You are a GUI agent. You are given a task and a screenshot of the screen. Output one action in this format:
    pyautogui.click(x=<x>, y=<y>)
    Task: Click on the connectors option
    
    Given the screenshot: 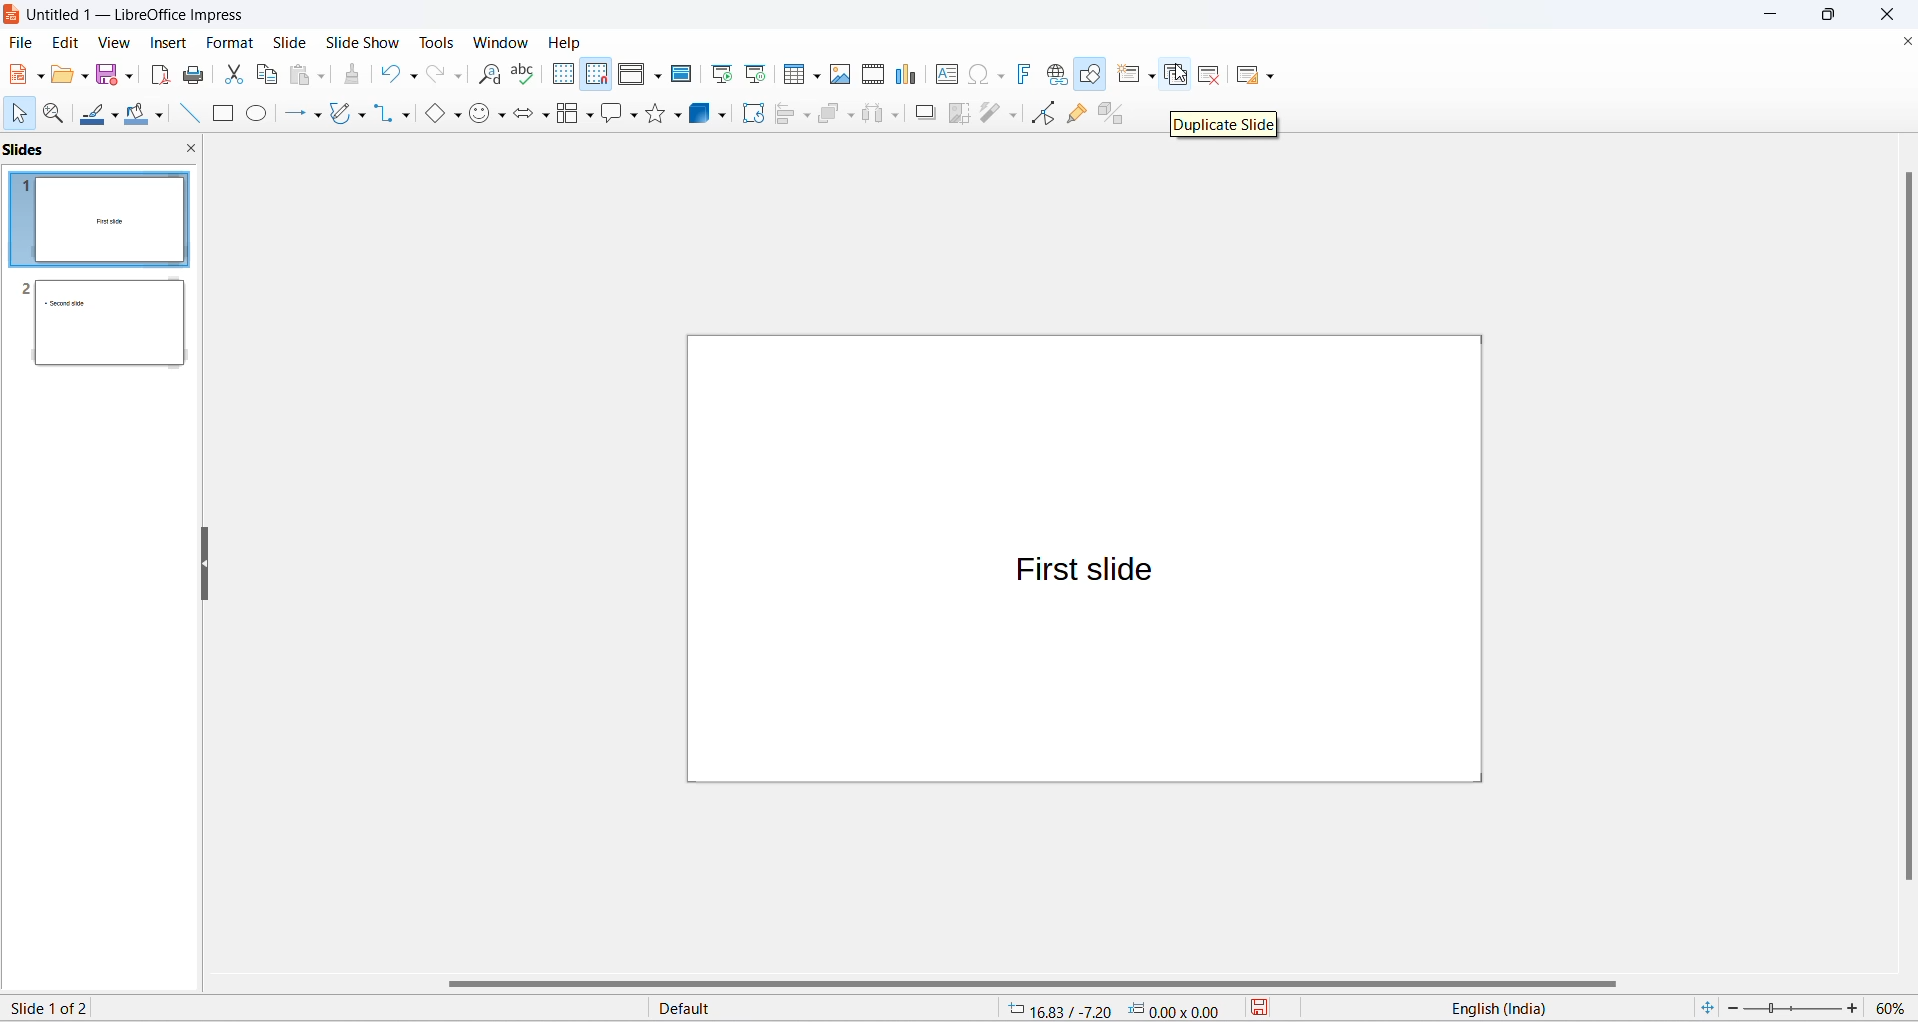 What is the action you would take?
    pyautogui.click(x=407, y=119)
    